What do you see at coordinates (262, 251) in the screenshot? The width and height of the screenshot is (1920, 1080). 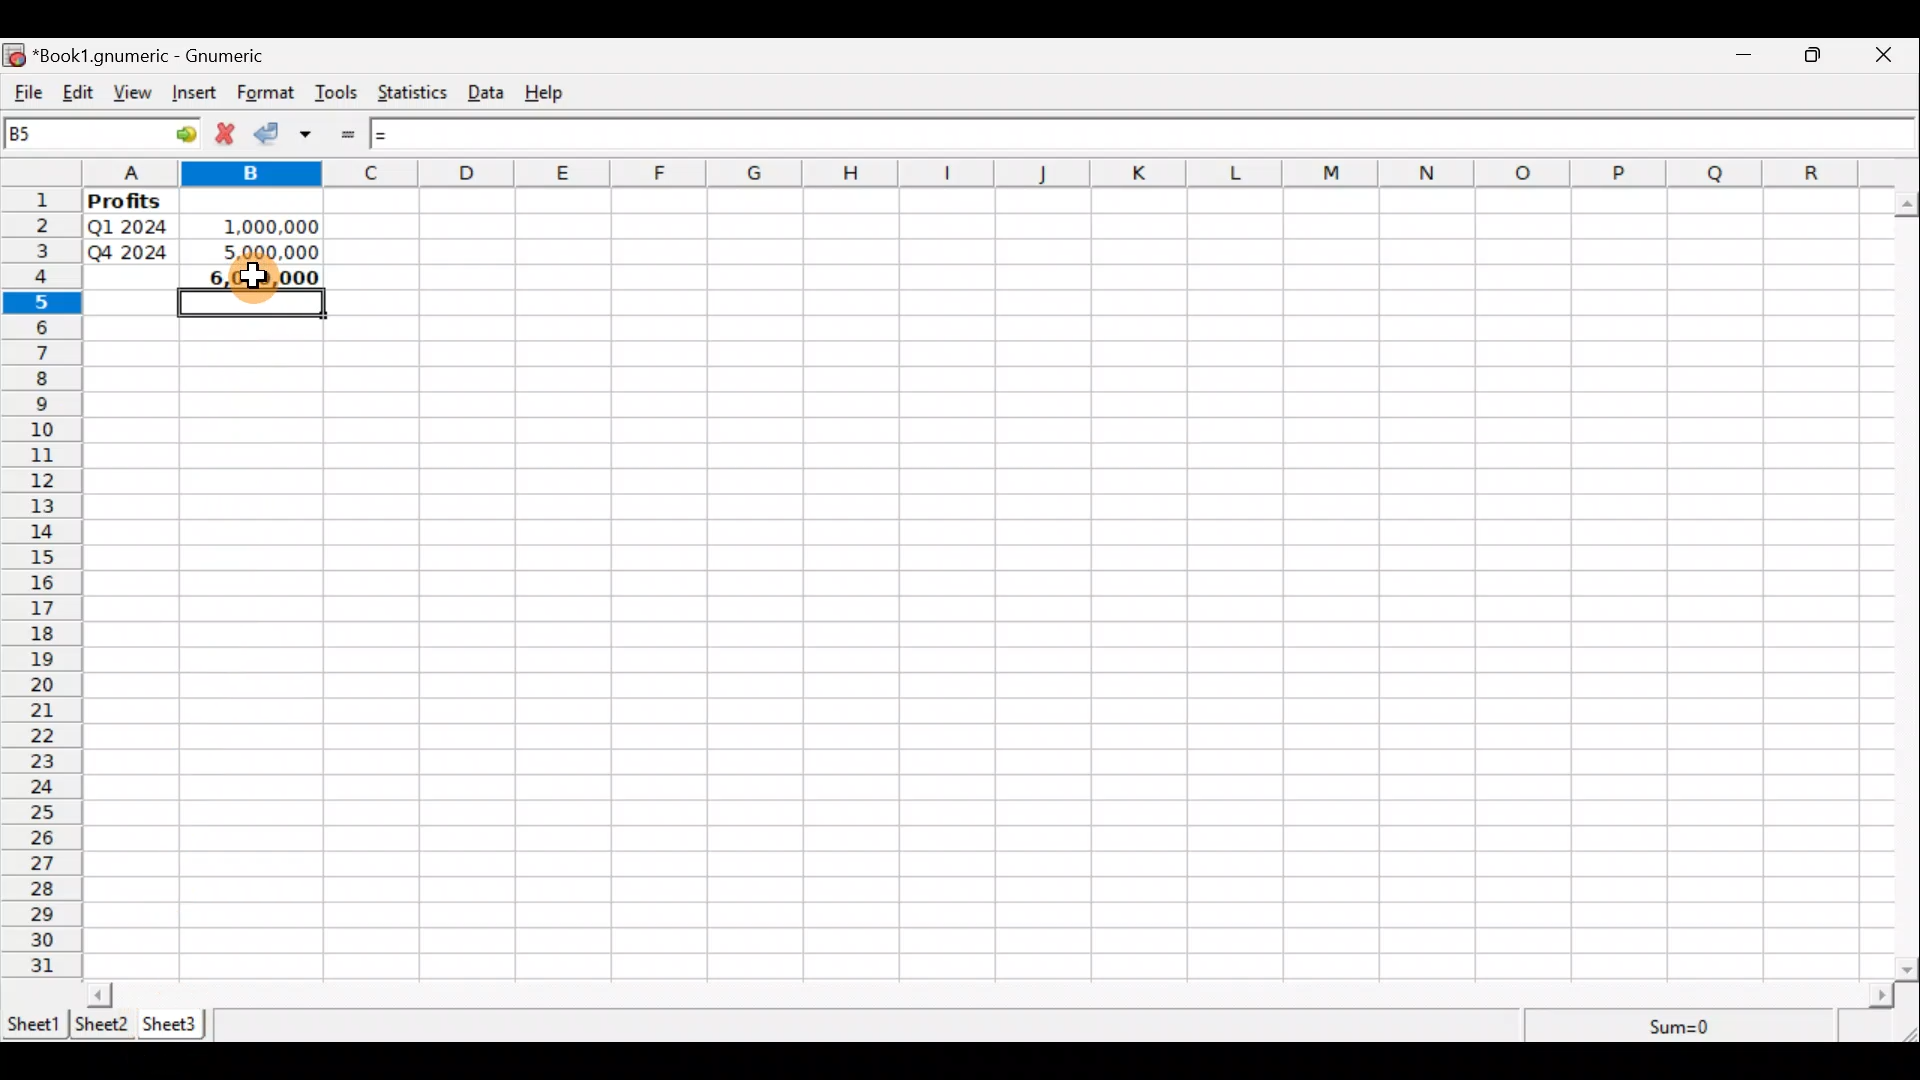 I see `5,000,000` at bounding box center [262, 251].